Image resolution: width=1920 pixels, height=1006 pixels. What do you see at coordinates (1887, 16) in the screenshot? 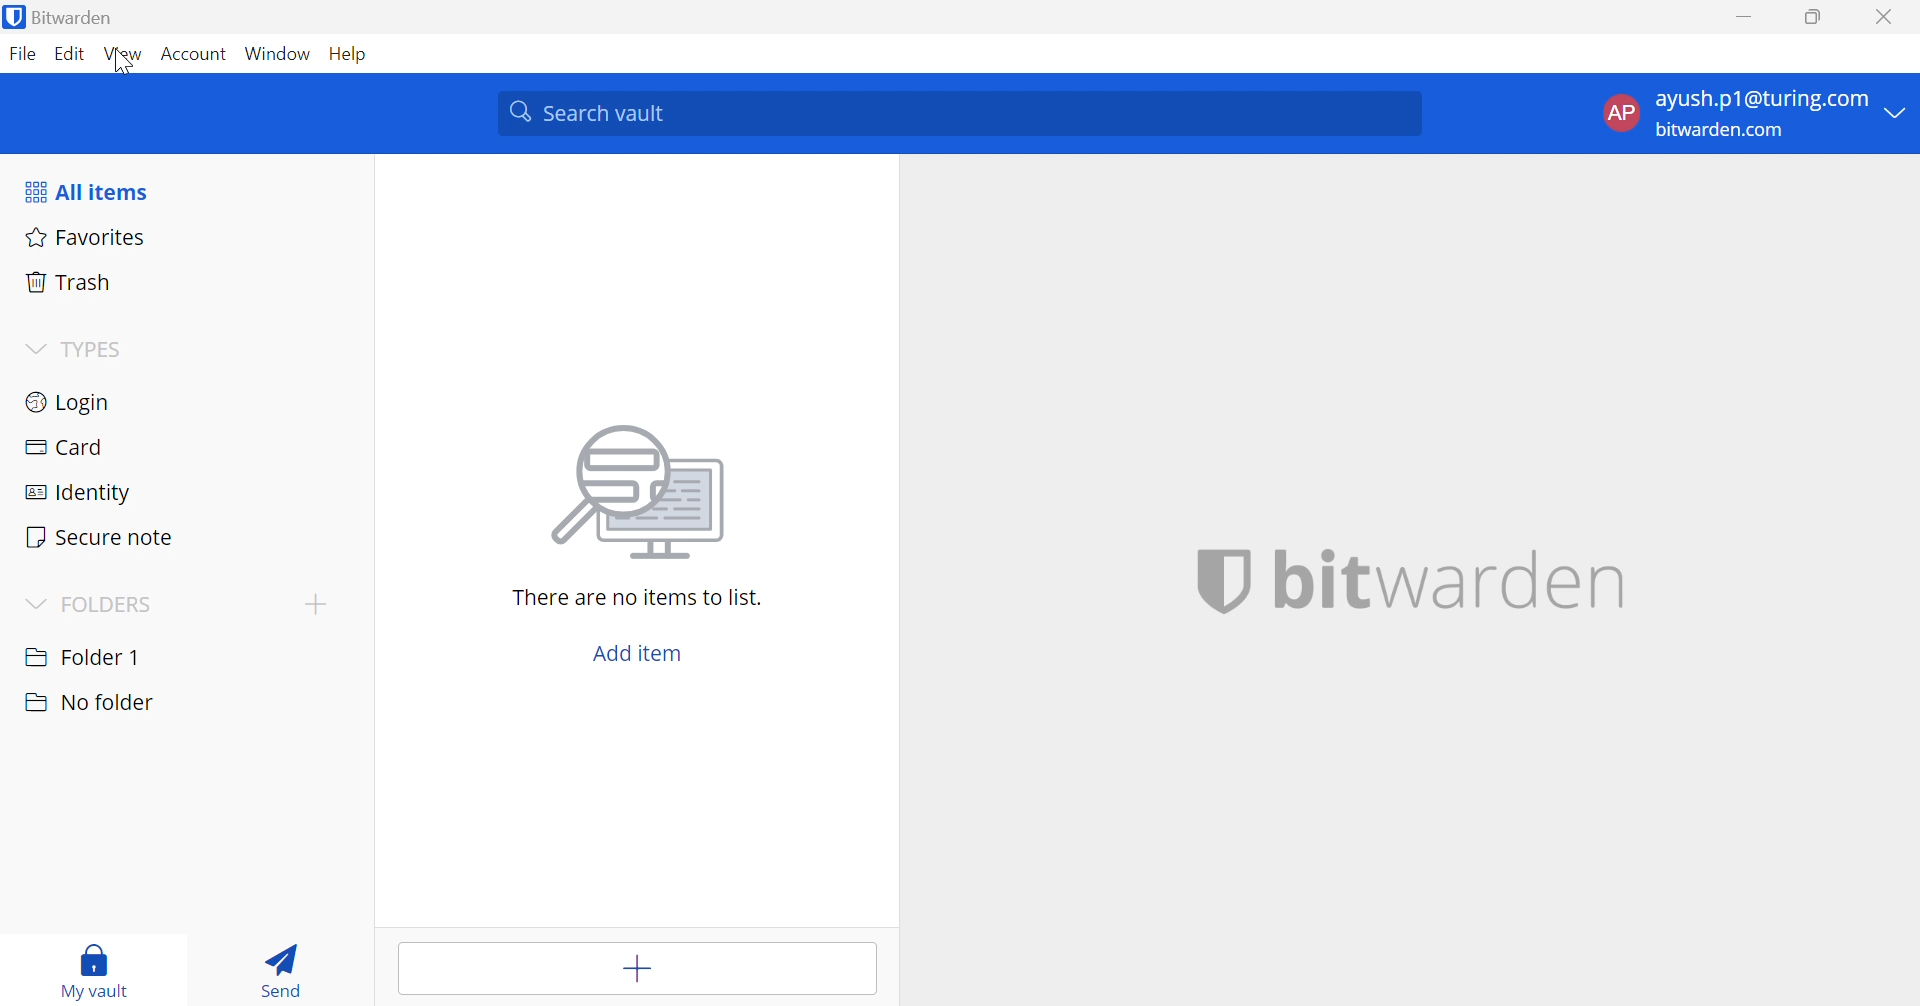
I see `Close` at bounding box center [1887, 16].